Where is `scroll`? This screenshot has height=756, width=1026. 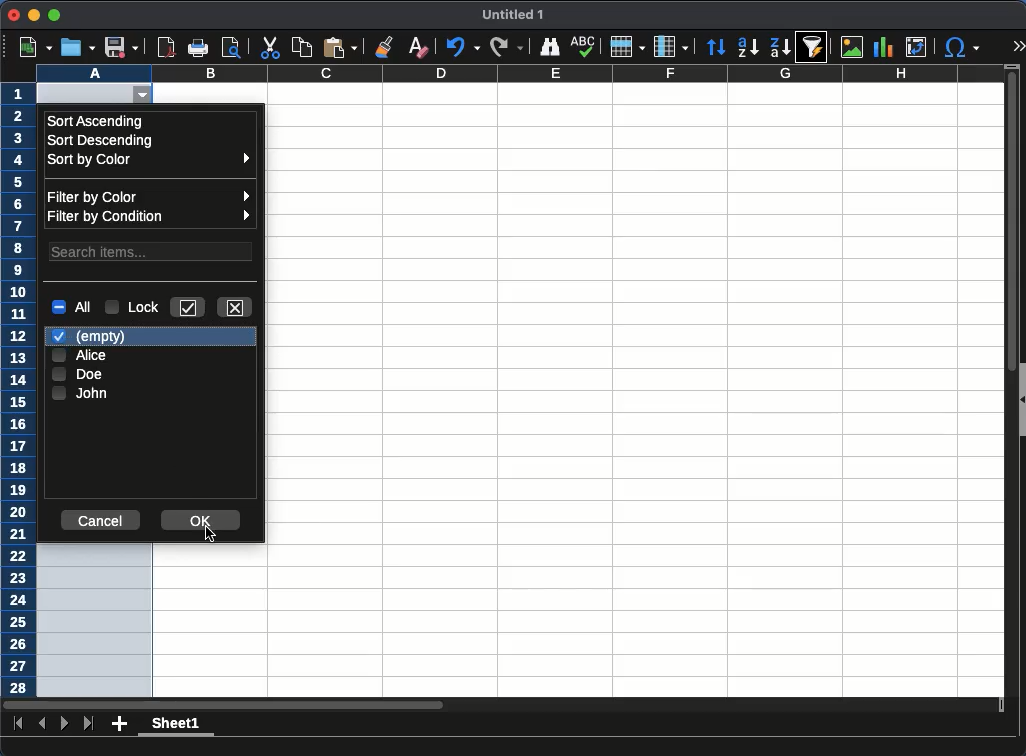 scroll is located at coordinates (1005, 389).